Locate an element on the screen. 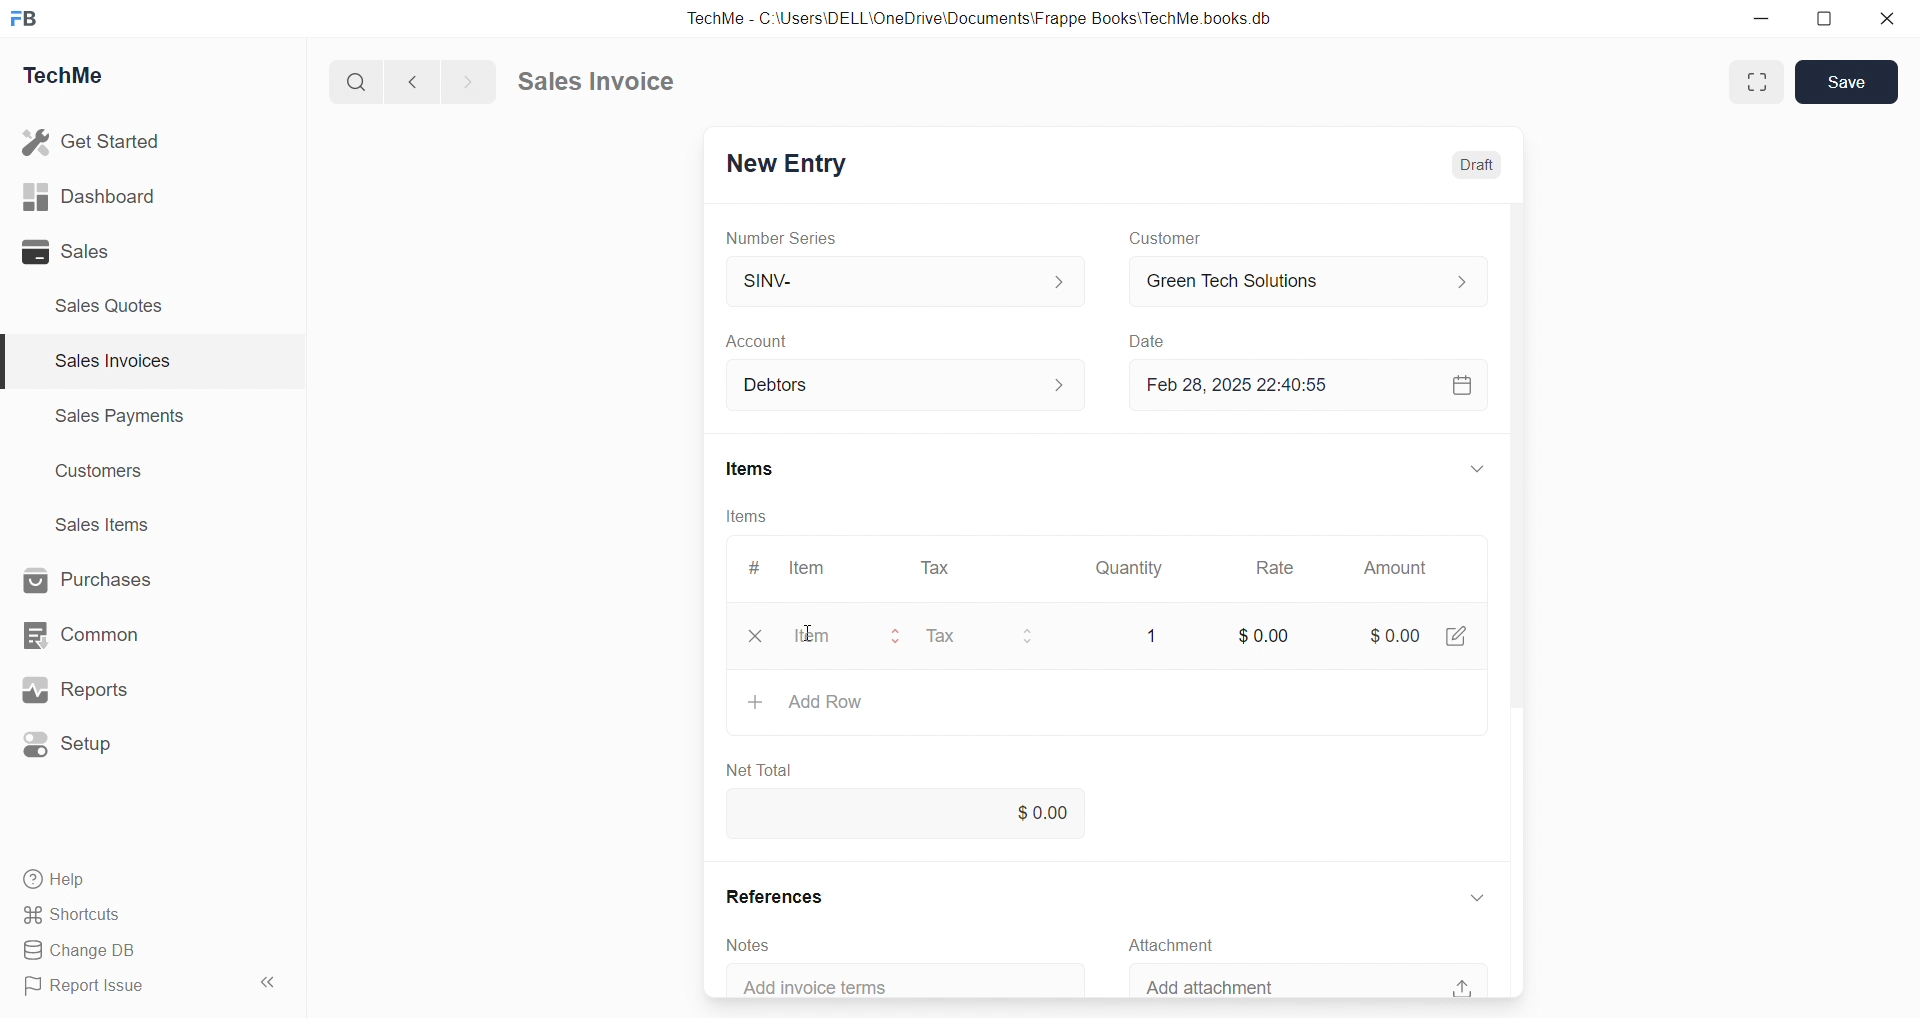  Add row is located at coordinates (804, 702).